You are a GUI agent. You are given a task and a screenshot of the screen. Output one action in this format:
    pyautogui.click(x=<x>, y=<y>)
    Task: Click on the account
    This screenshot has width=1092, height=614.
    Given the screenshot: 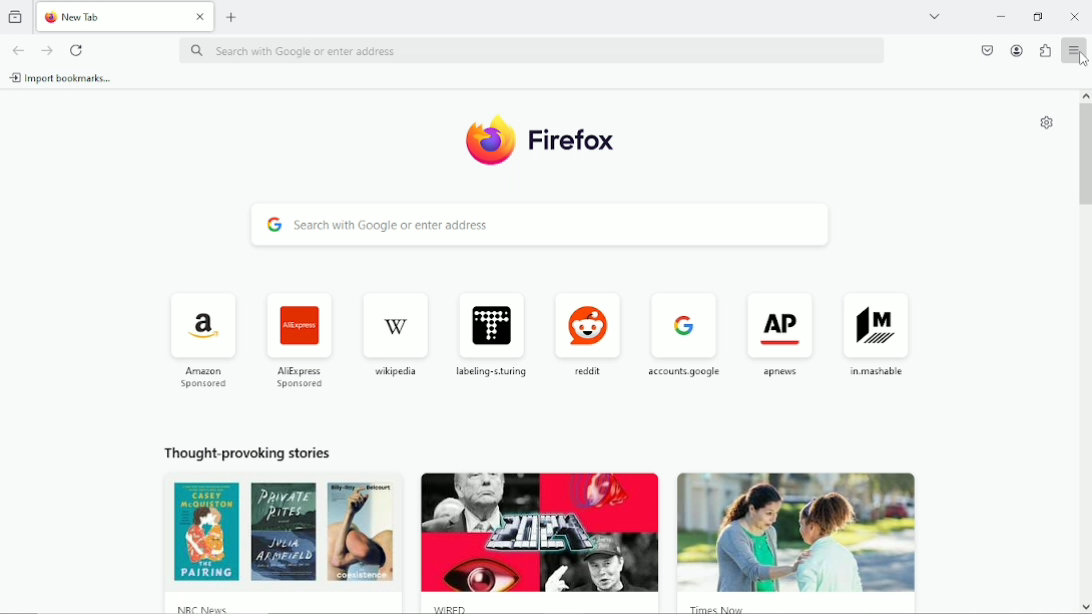 What is the action you would take?
    pyautogui.click(x=1017, y=50)
    